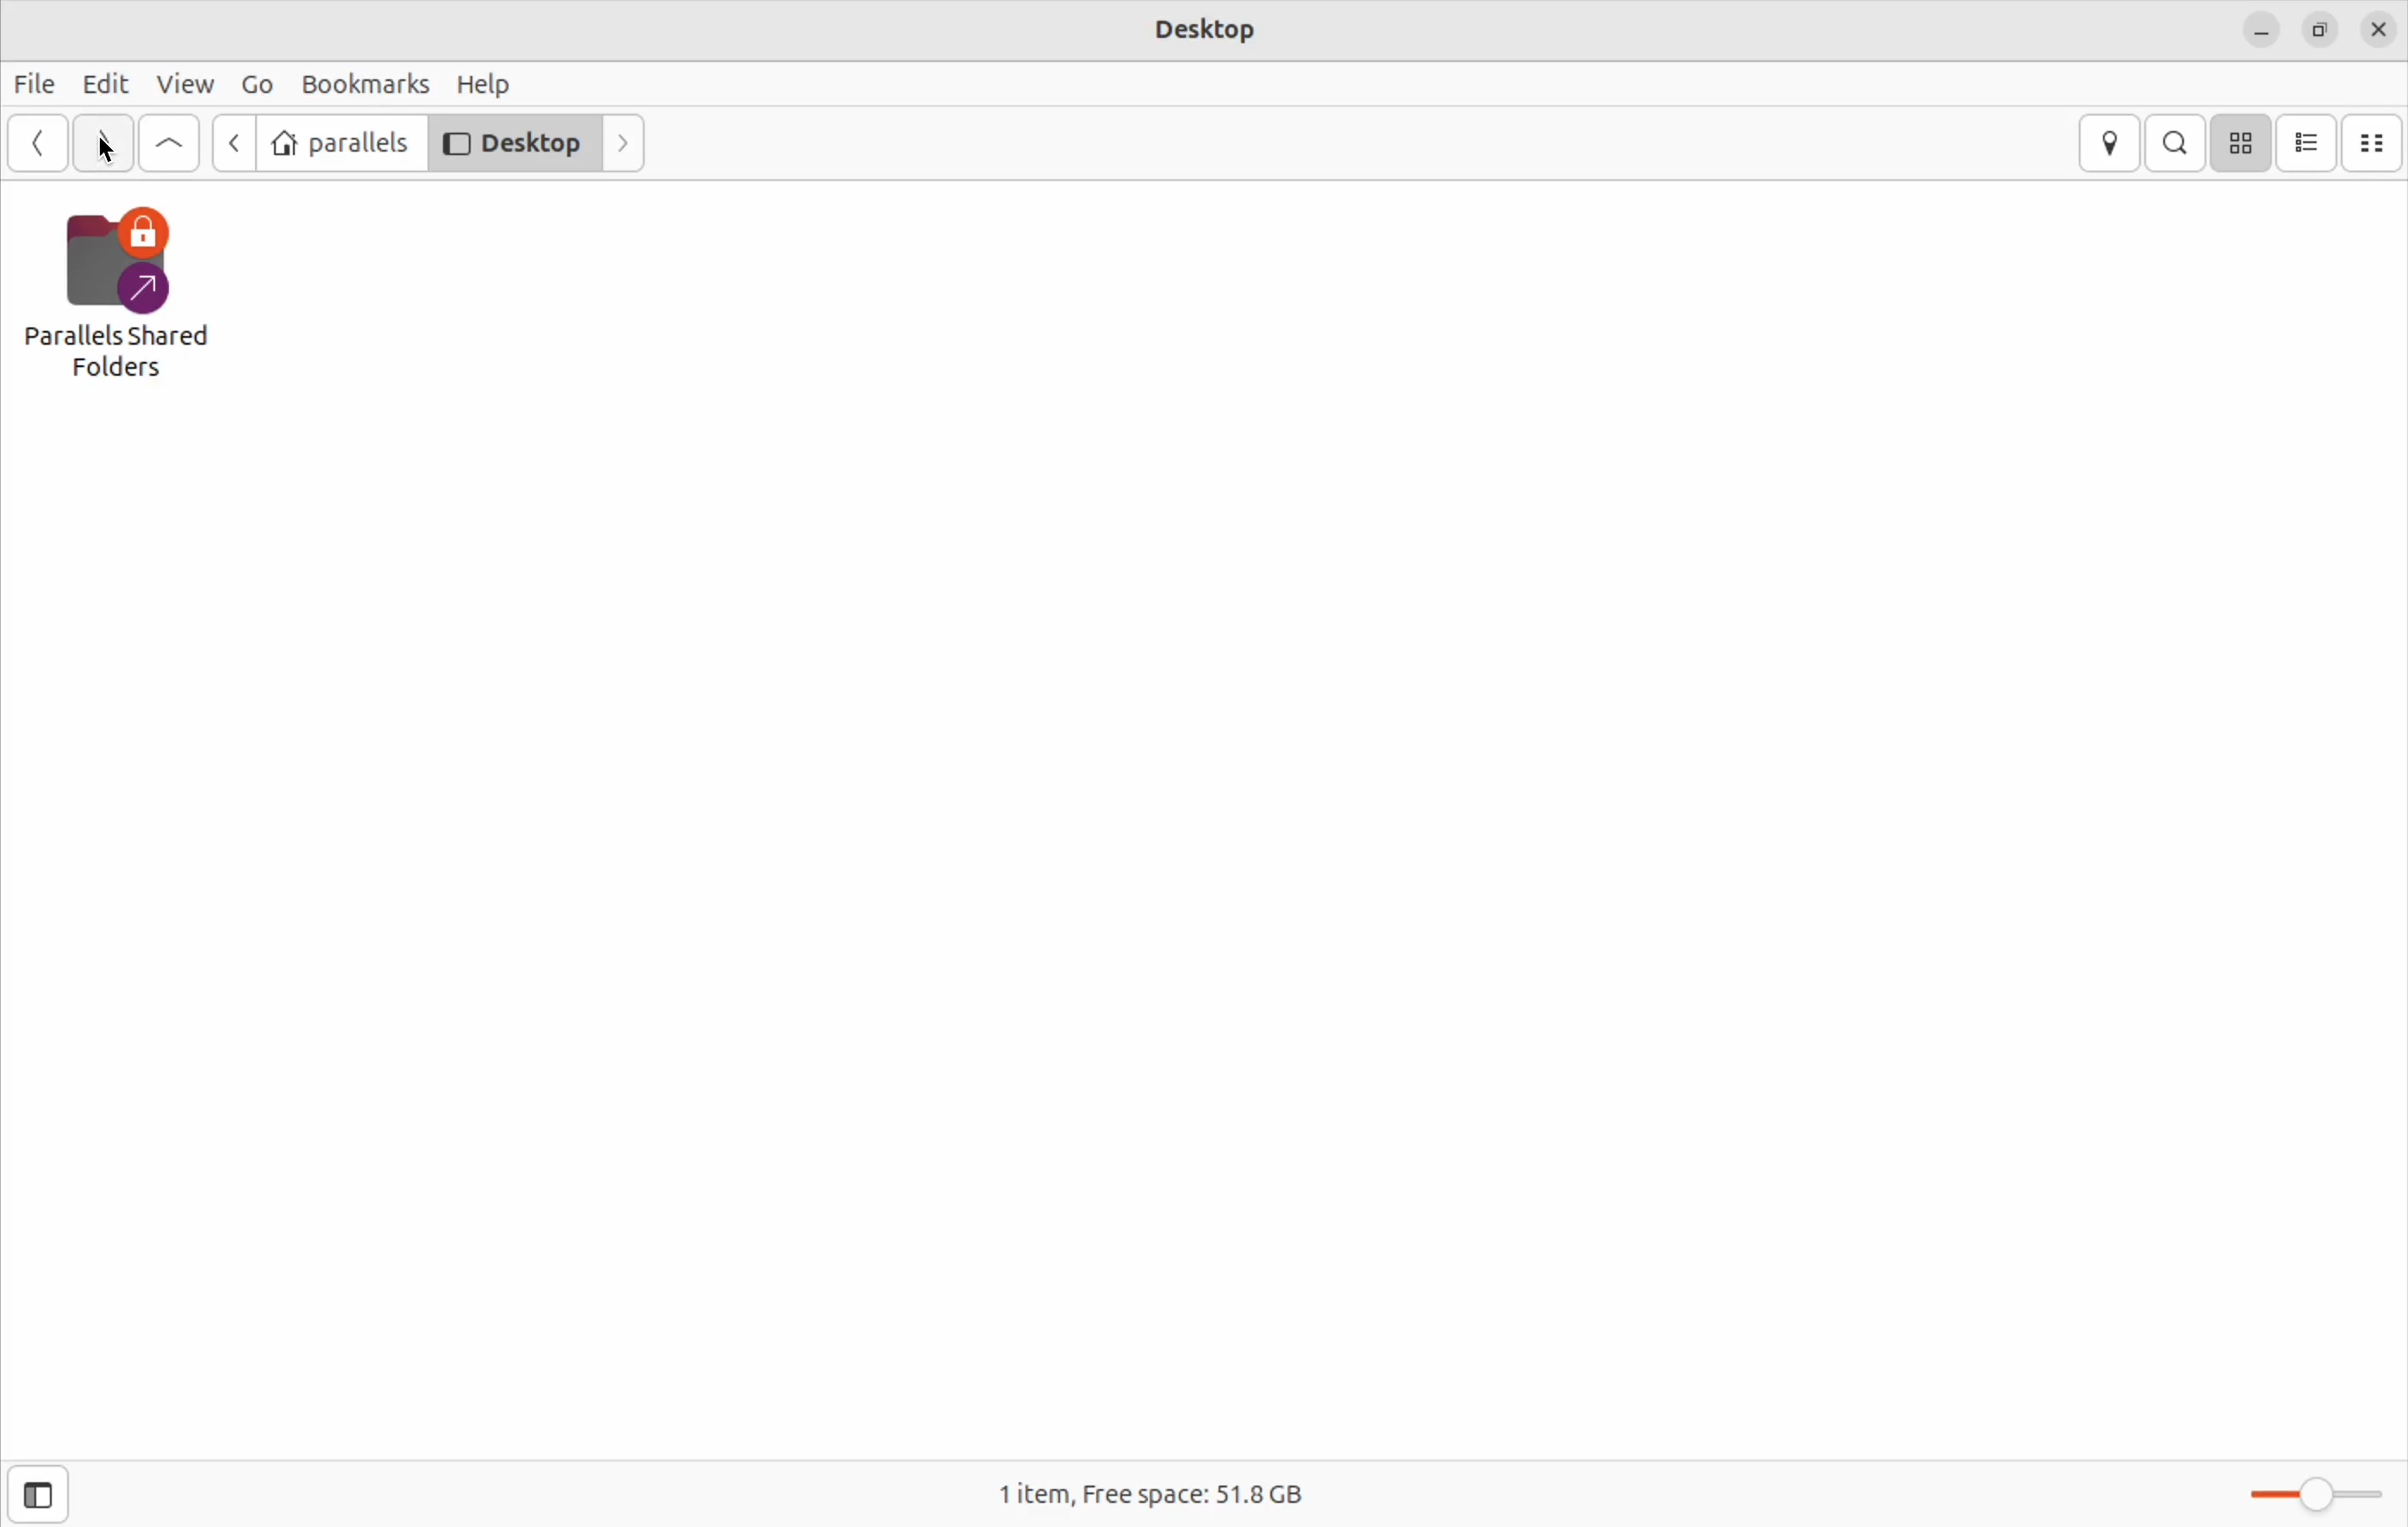 This screenshot has width=2408, height=1527. Describe the element at coordinates (2108, 142) in the screenshot. I see `location entry` at that location.